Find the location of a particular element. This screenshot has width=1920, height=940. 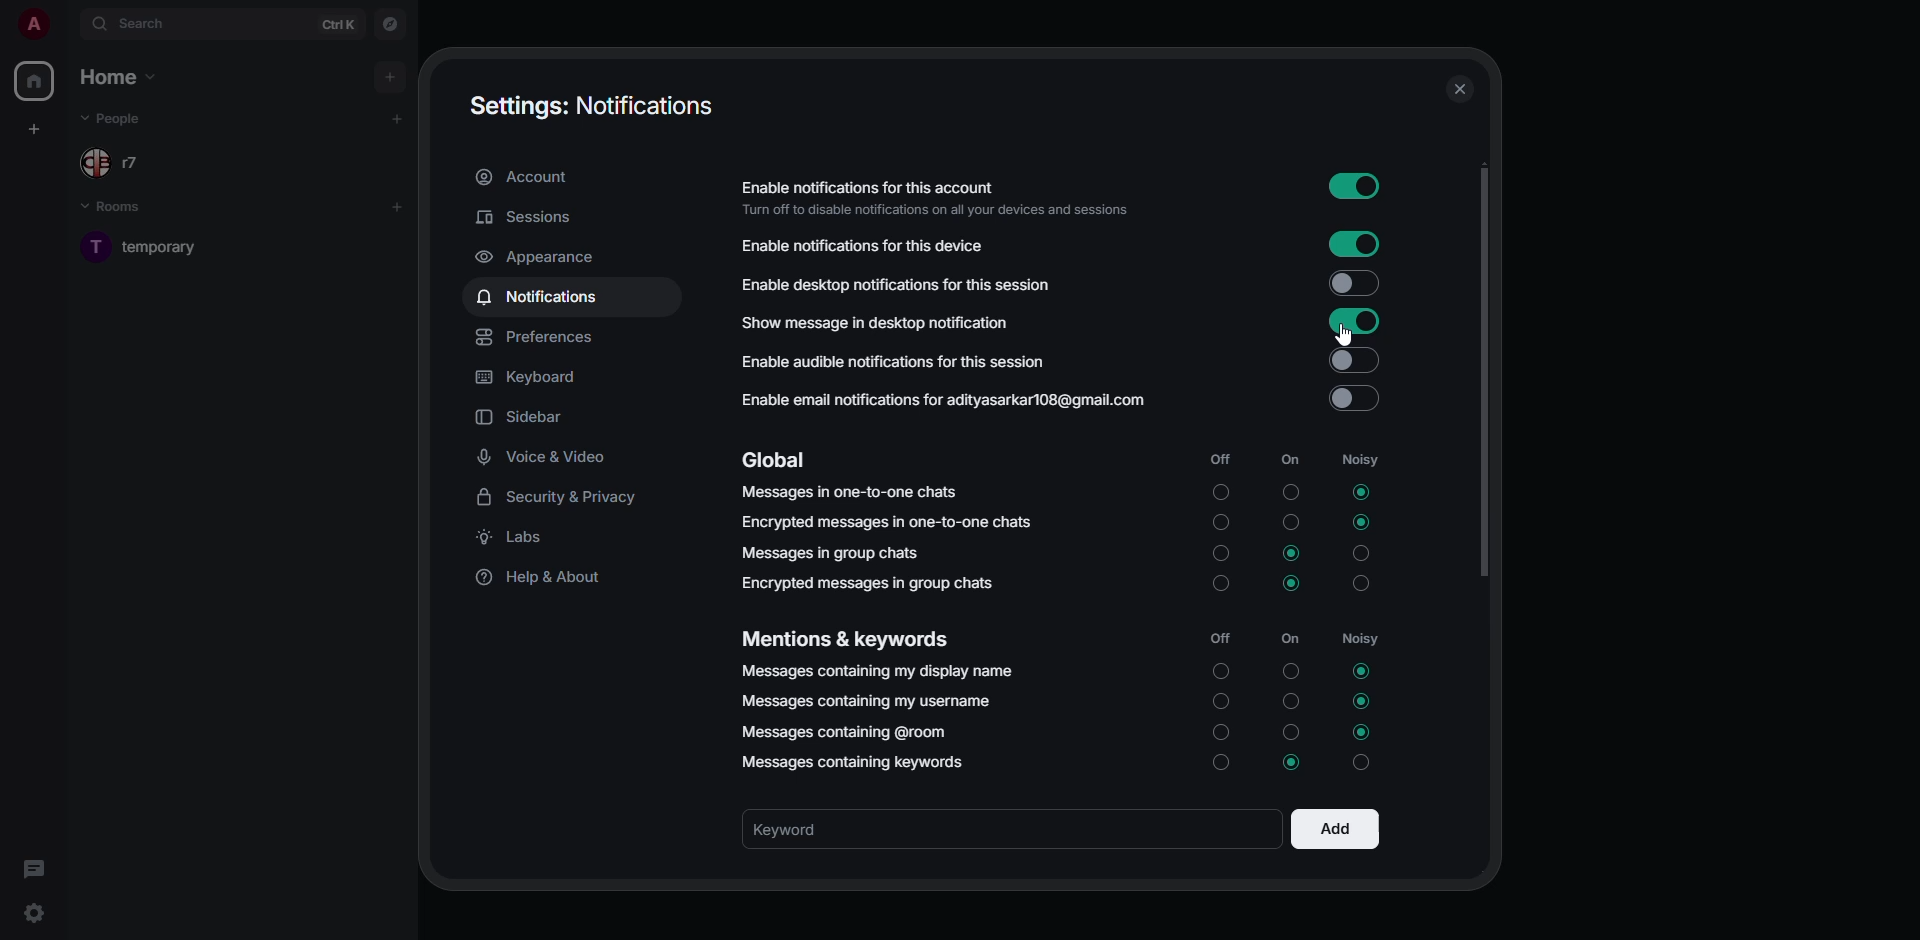

notifications is located at coordinates (543, 295).